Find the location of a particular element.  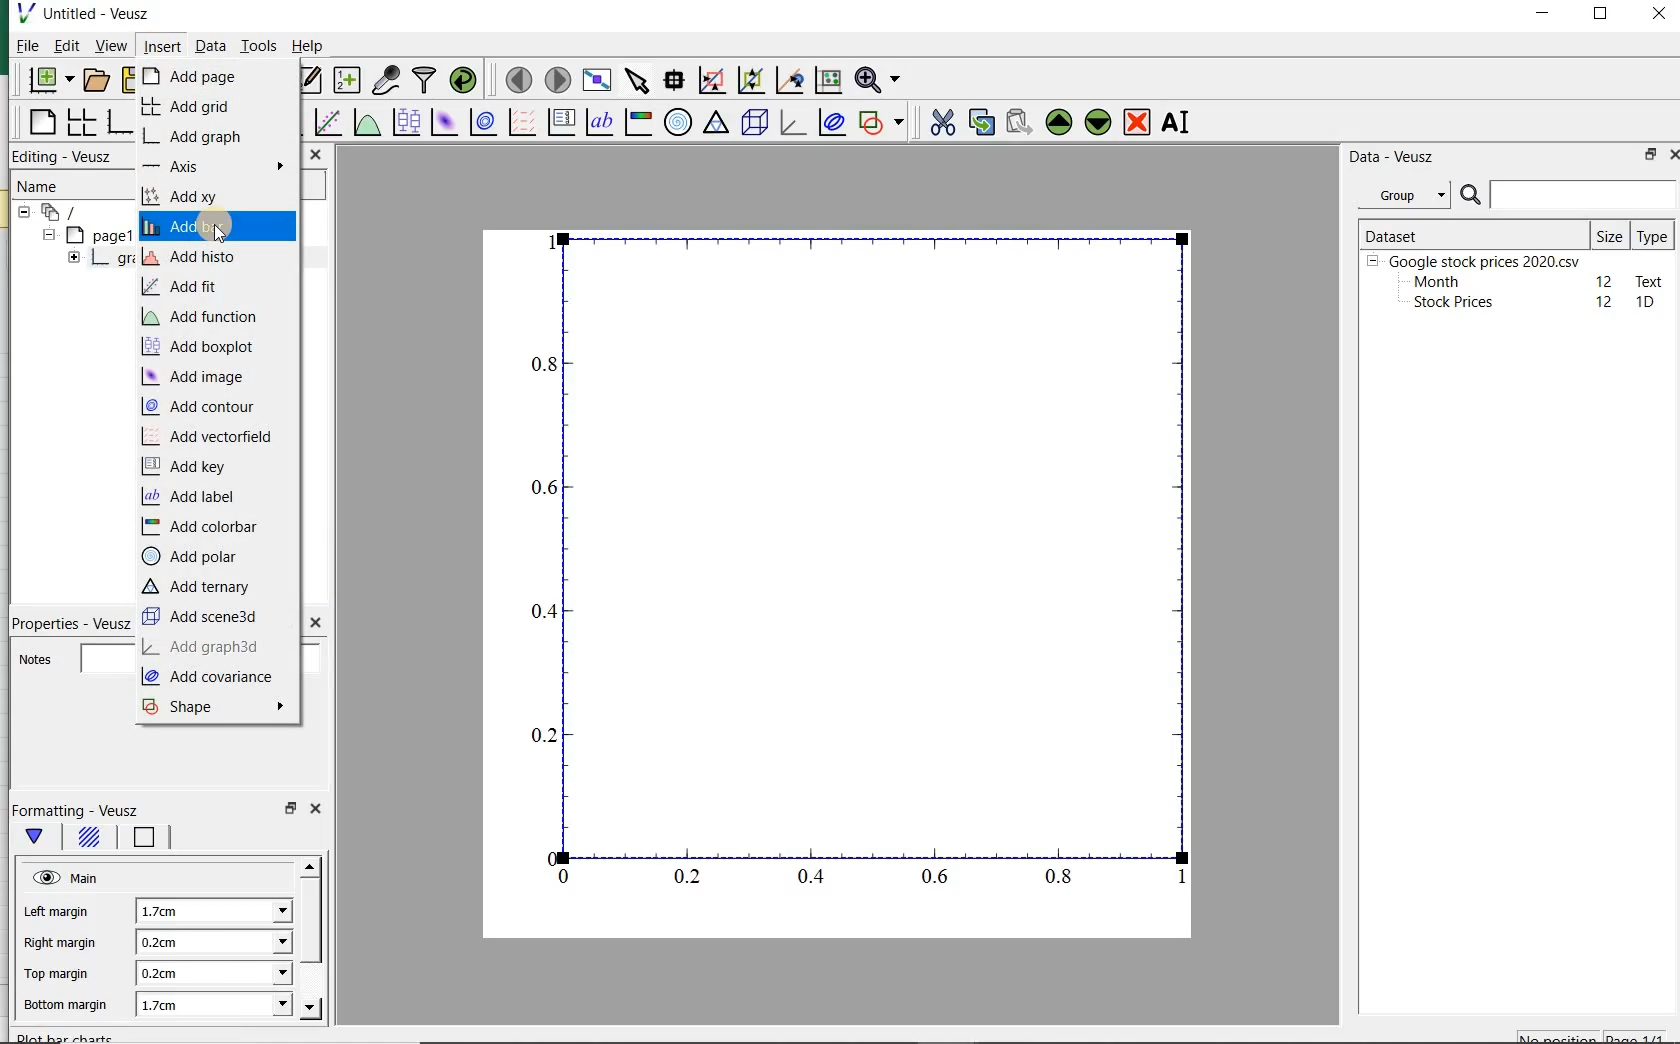

12 is located at coordinates (1605, 280).